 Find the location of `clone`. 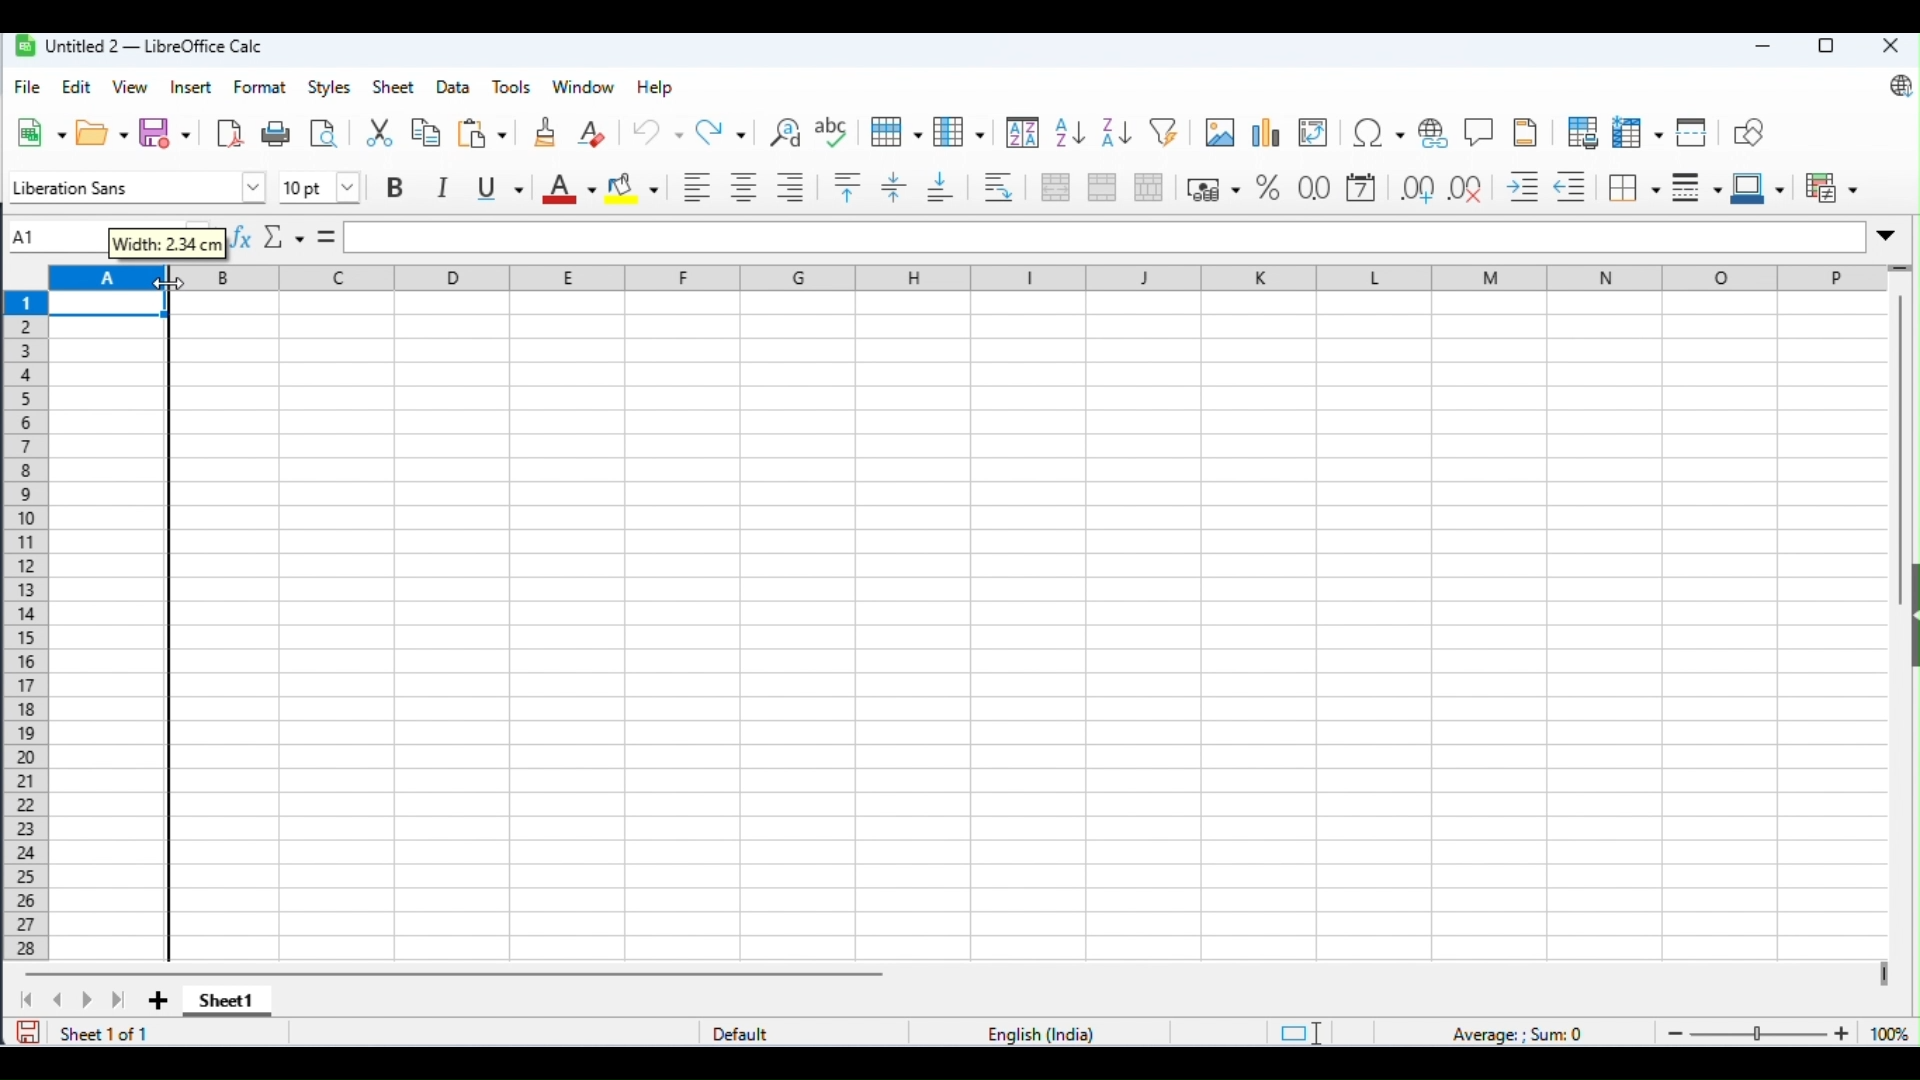

clone is located at coordinates (546, 131).